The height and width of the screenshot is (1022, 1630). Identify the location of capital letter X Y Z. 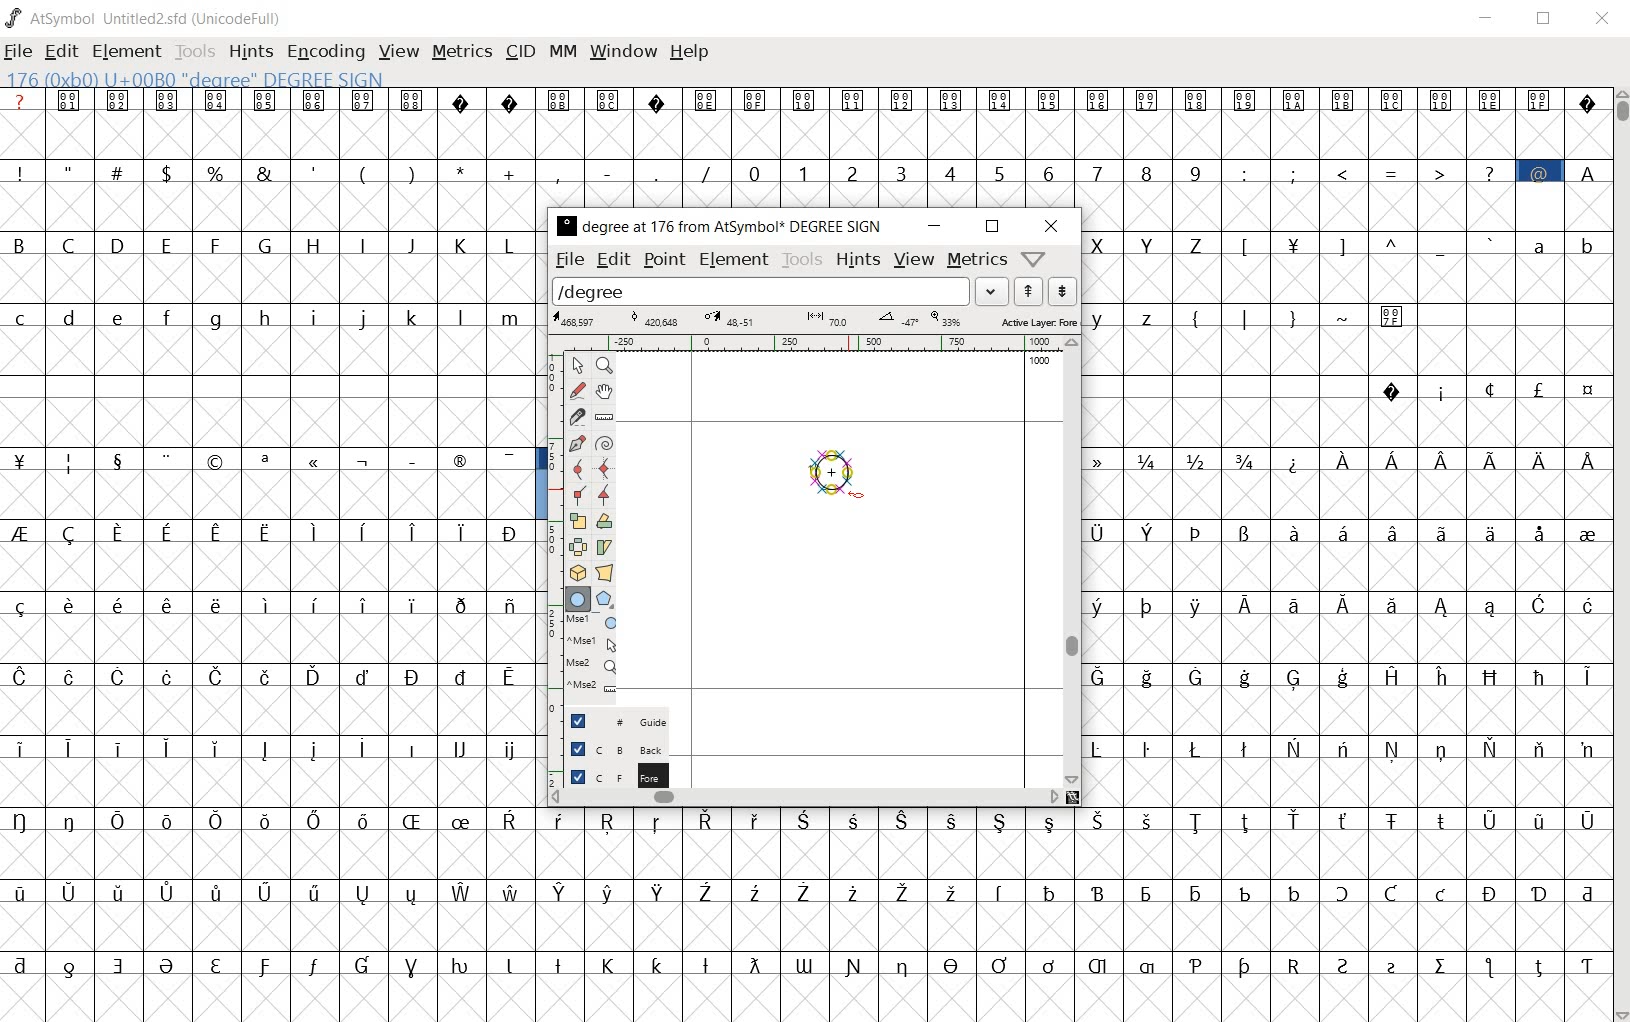
(1155, 244).